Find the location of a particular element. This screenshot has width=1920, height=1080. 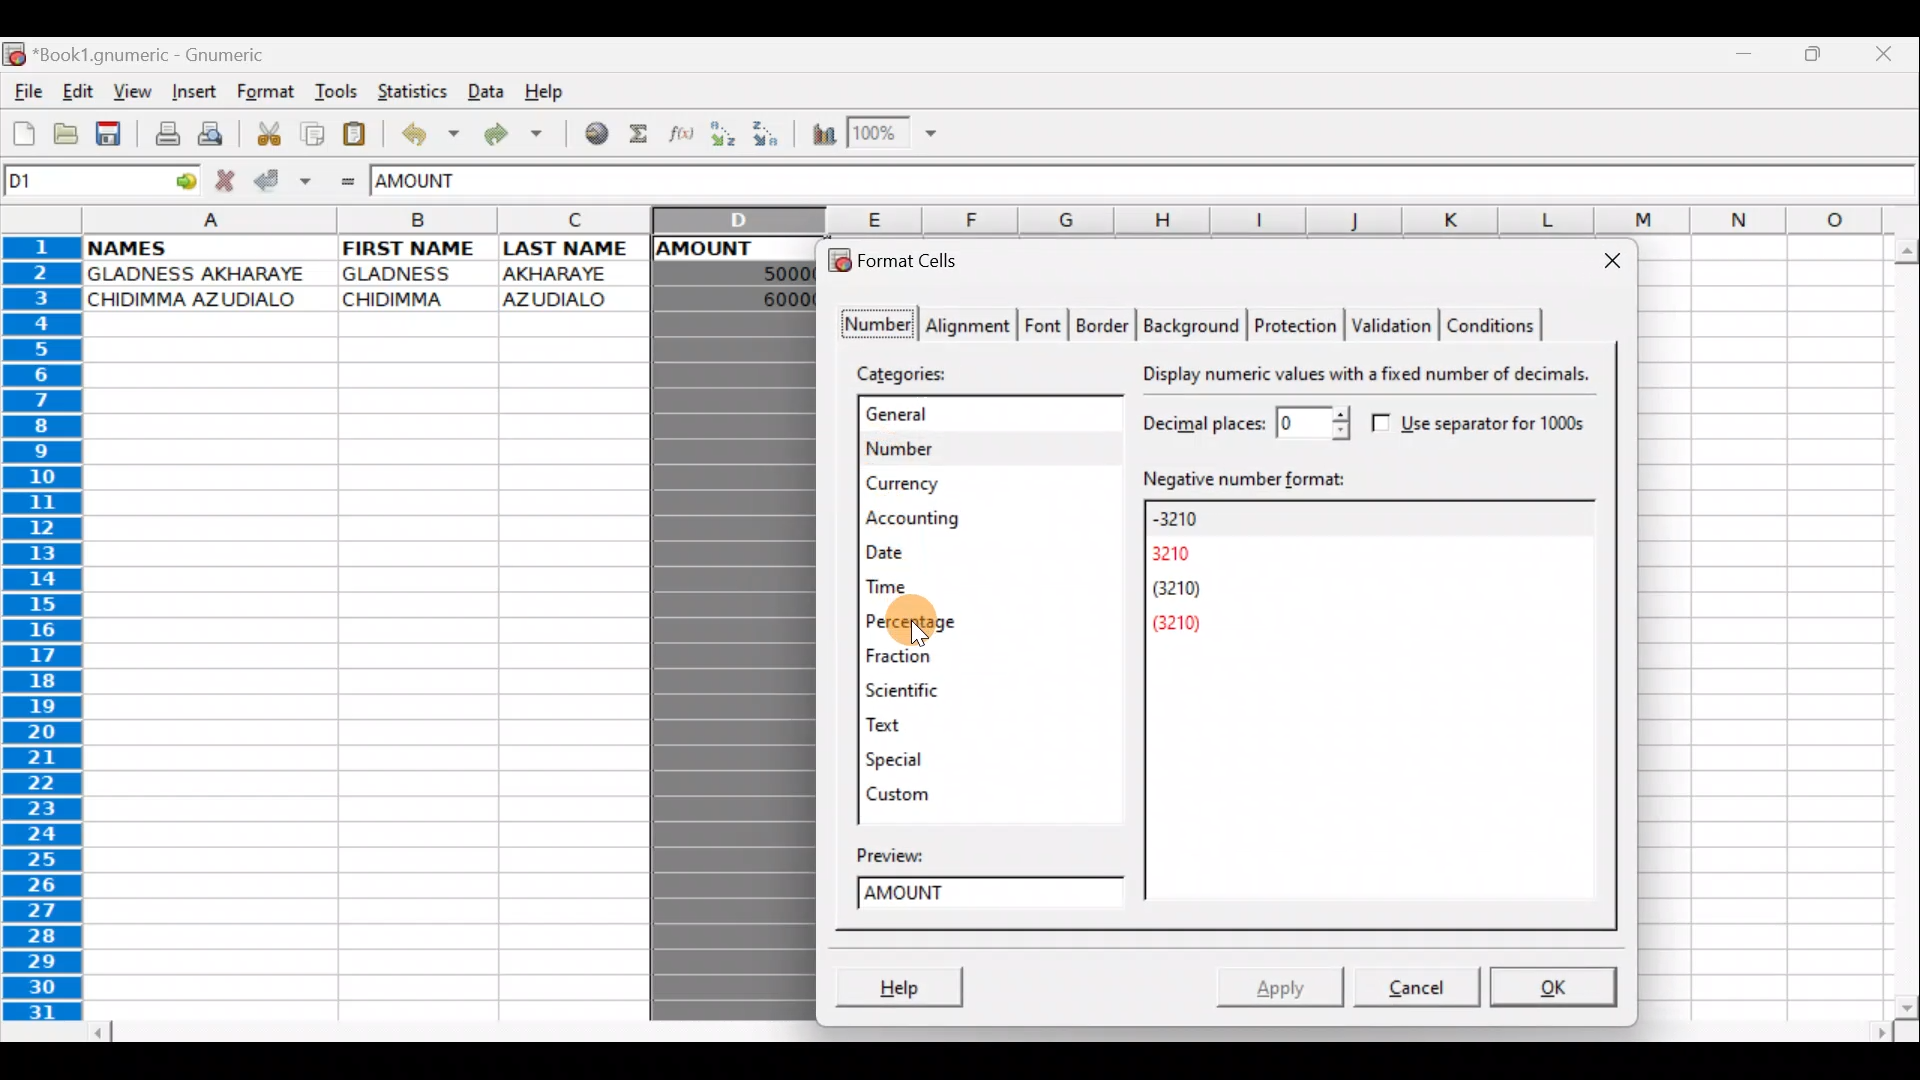

CHIDIMMA AZUDIALO is located at coordinates (202, 300).